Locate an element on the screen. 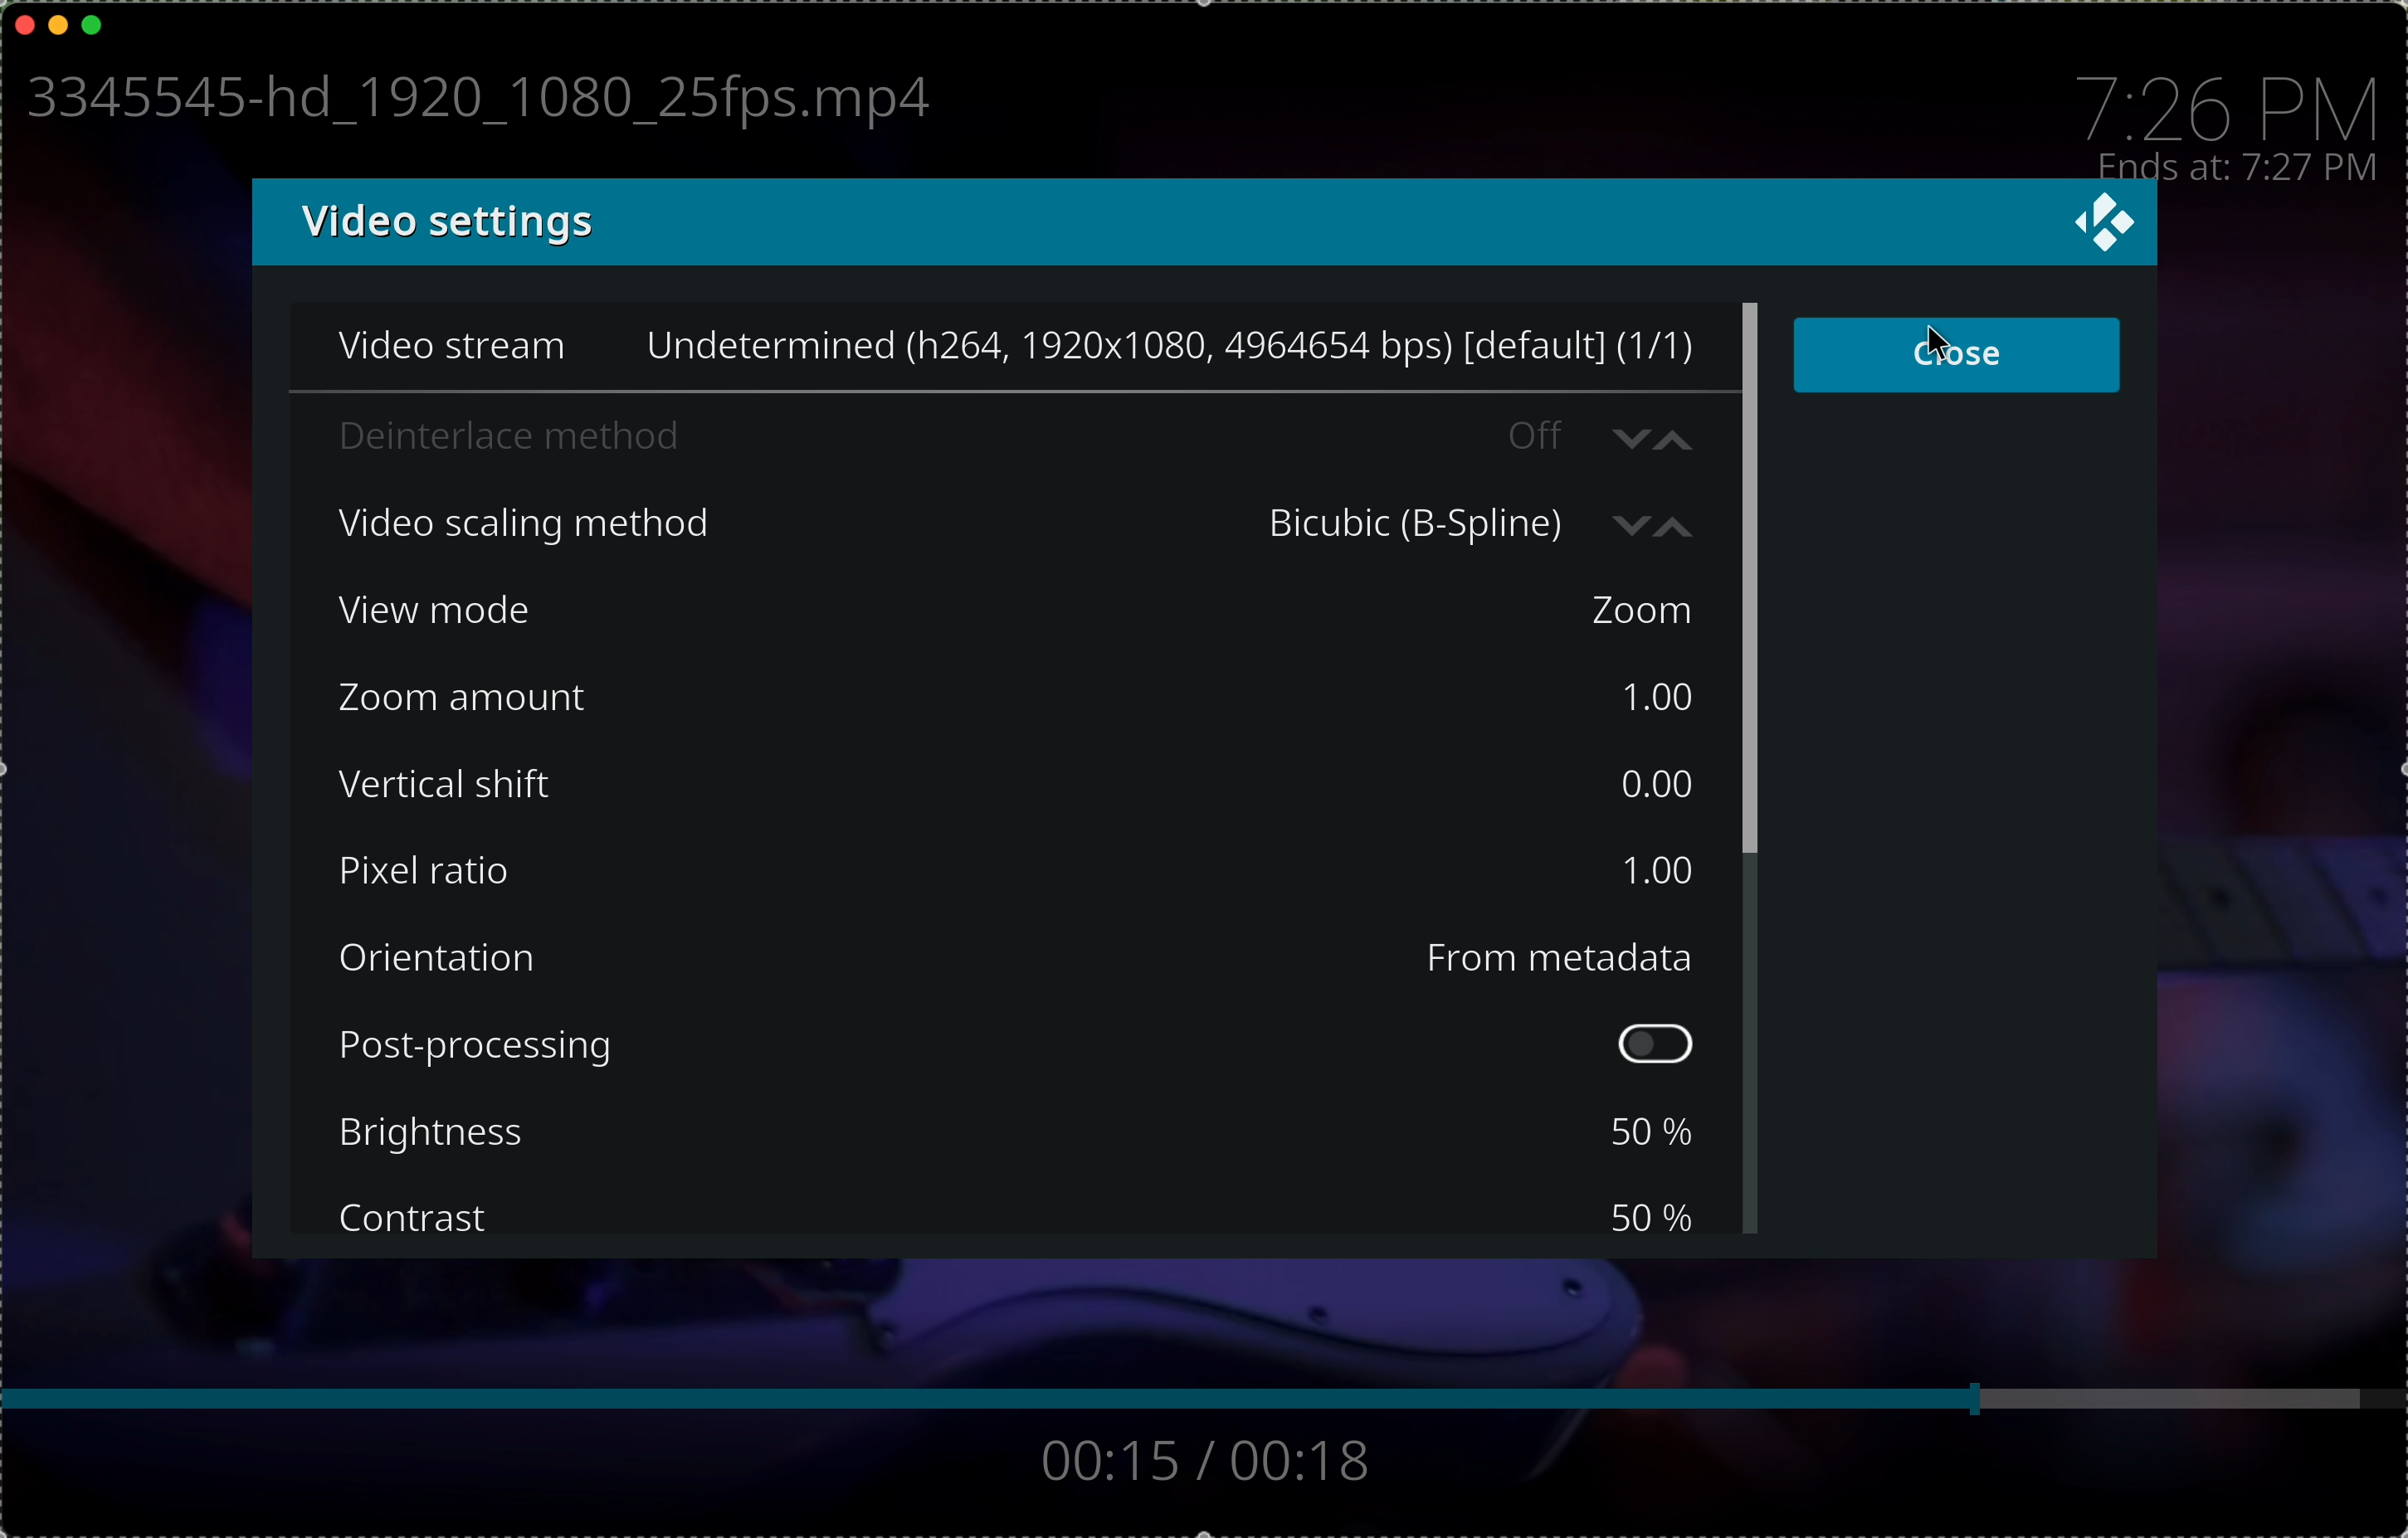 This screenshot has height=1538, width=2408. minimise is located at coordinates (58, 22).